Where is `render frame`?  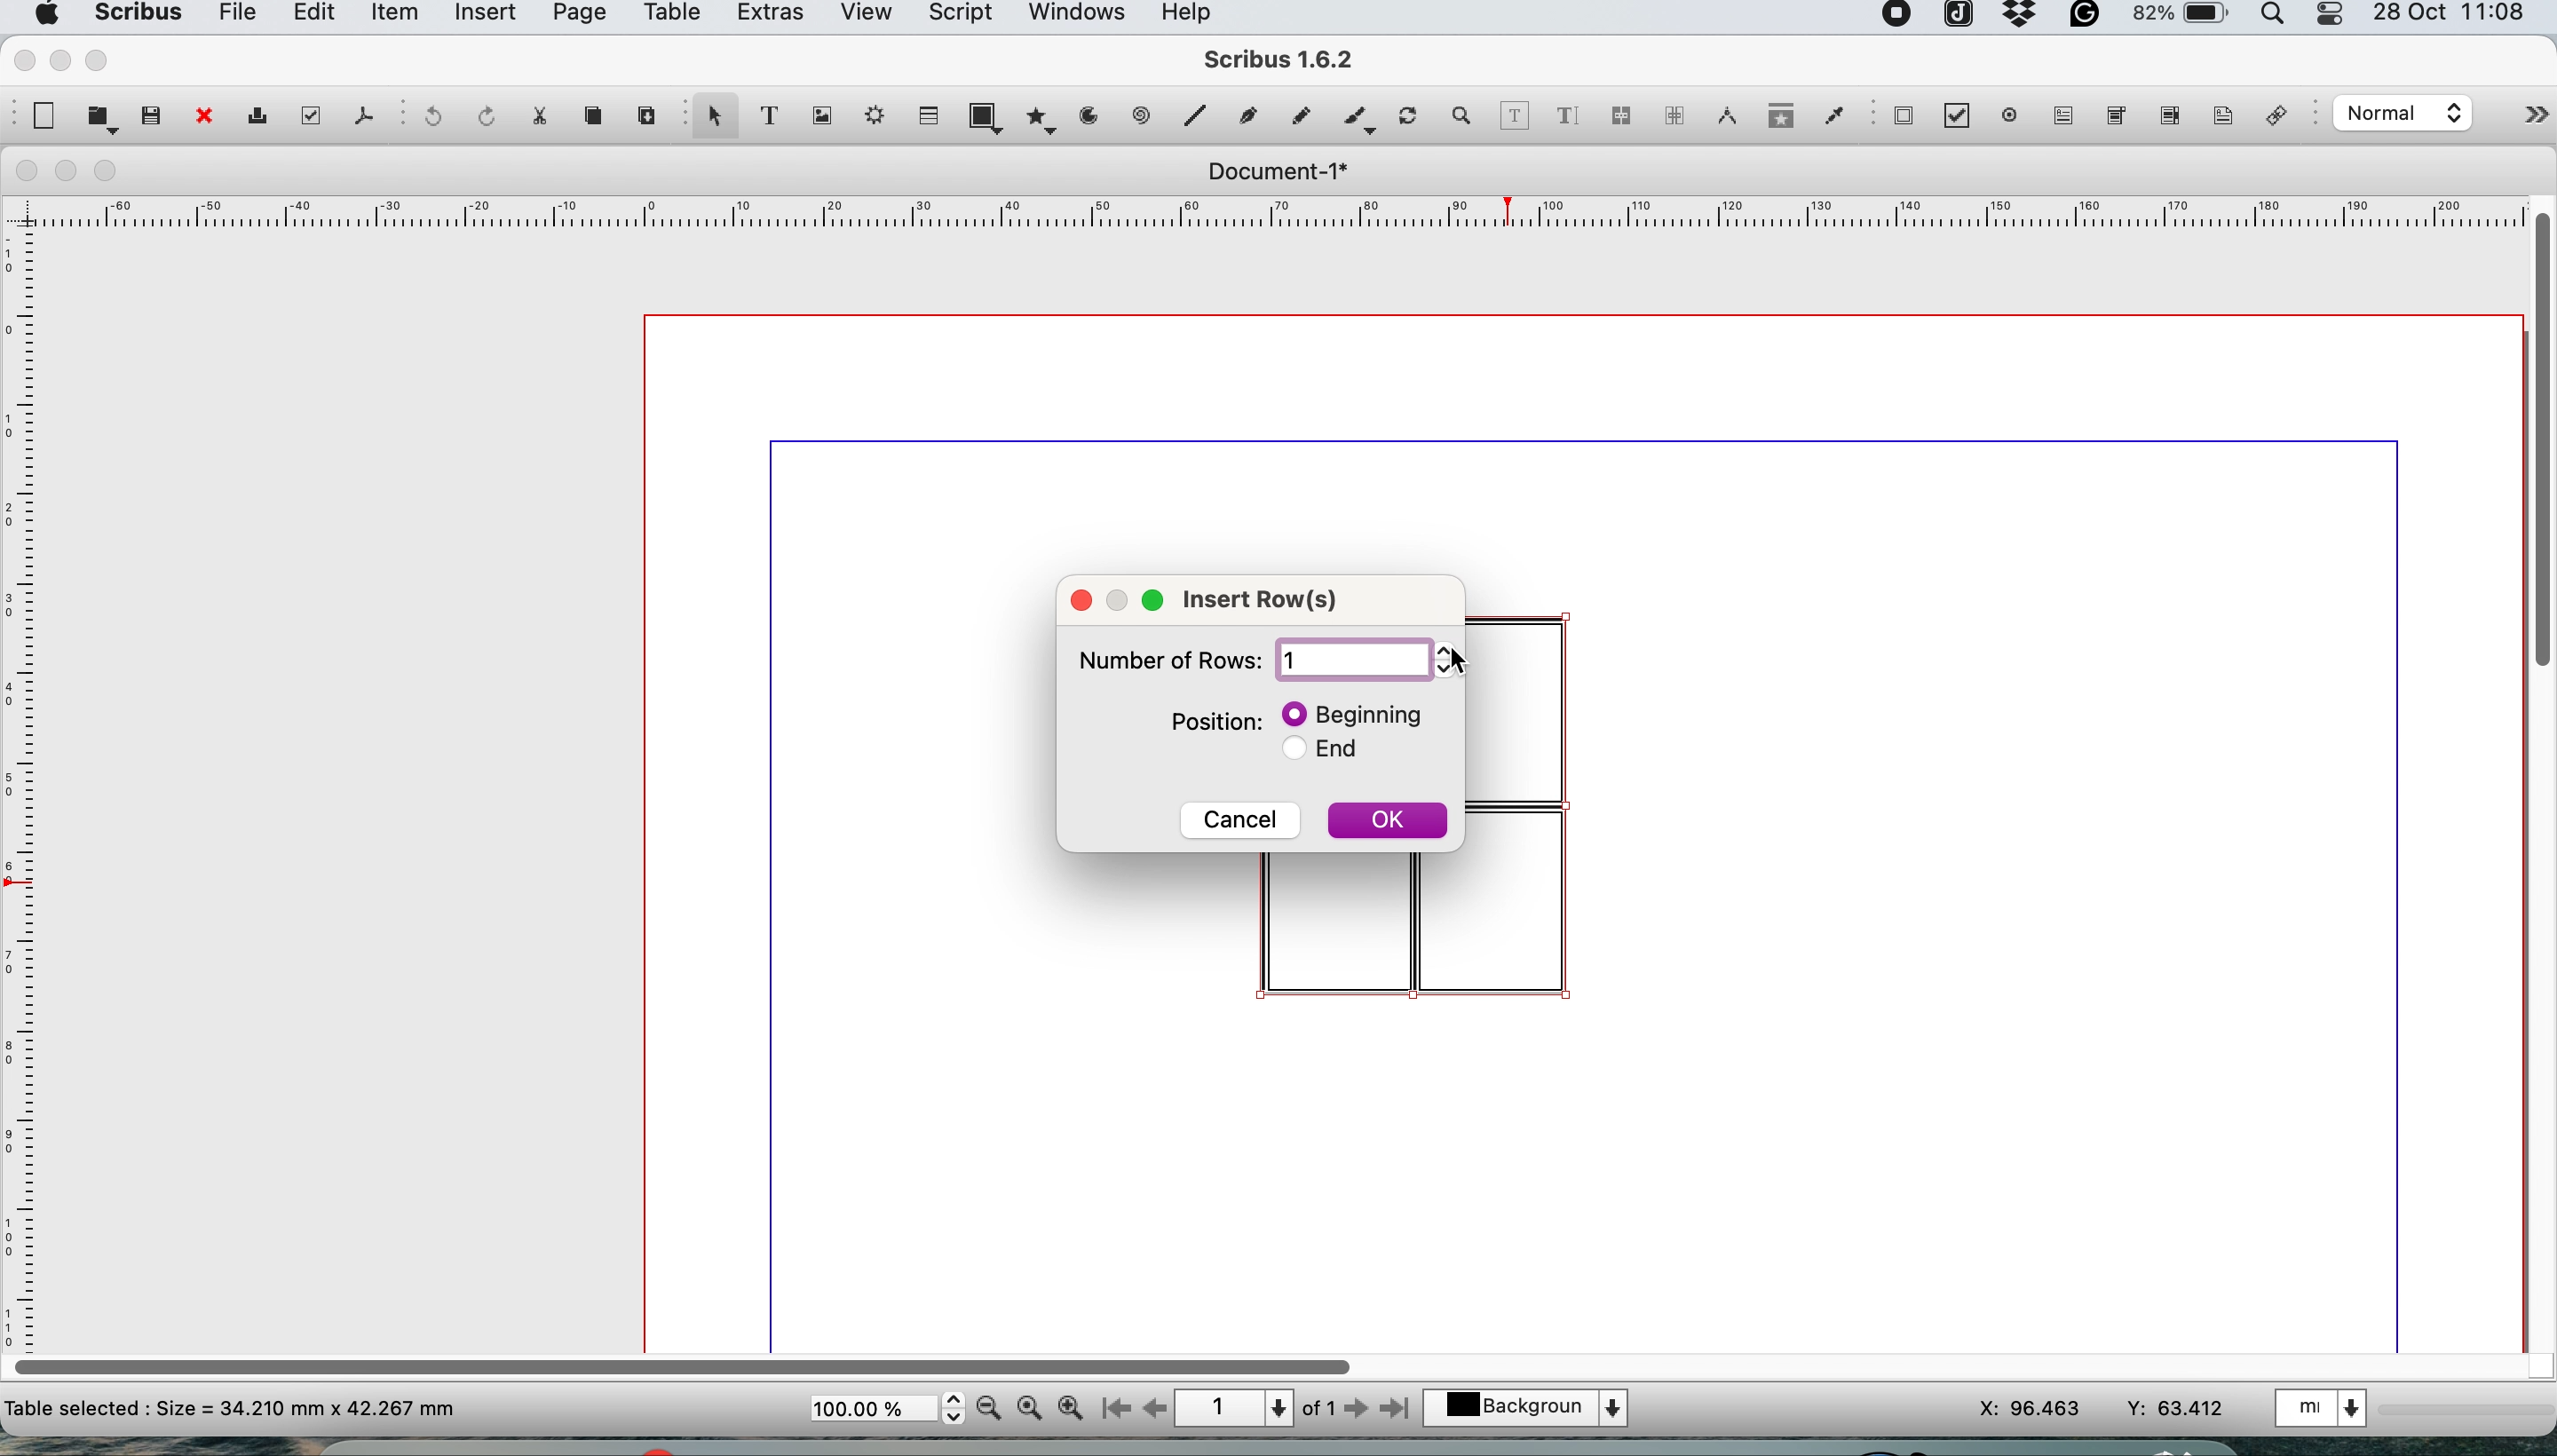 render frame is located at coordinates (869, 115).